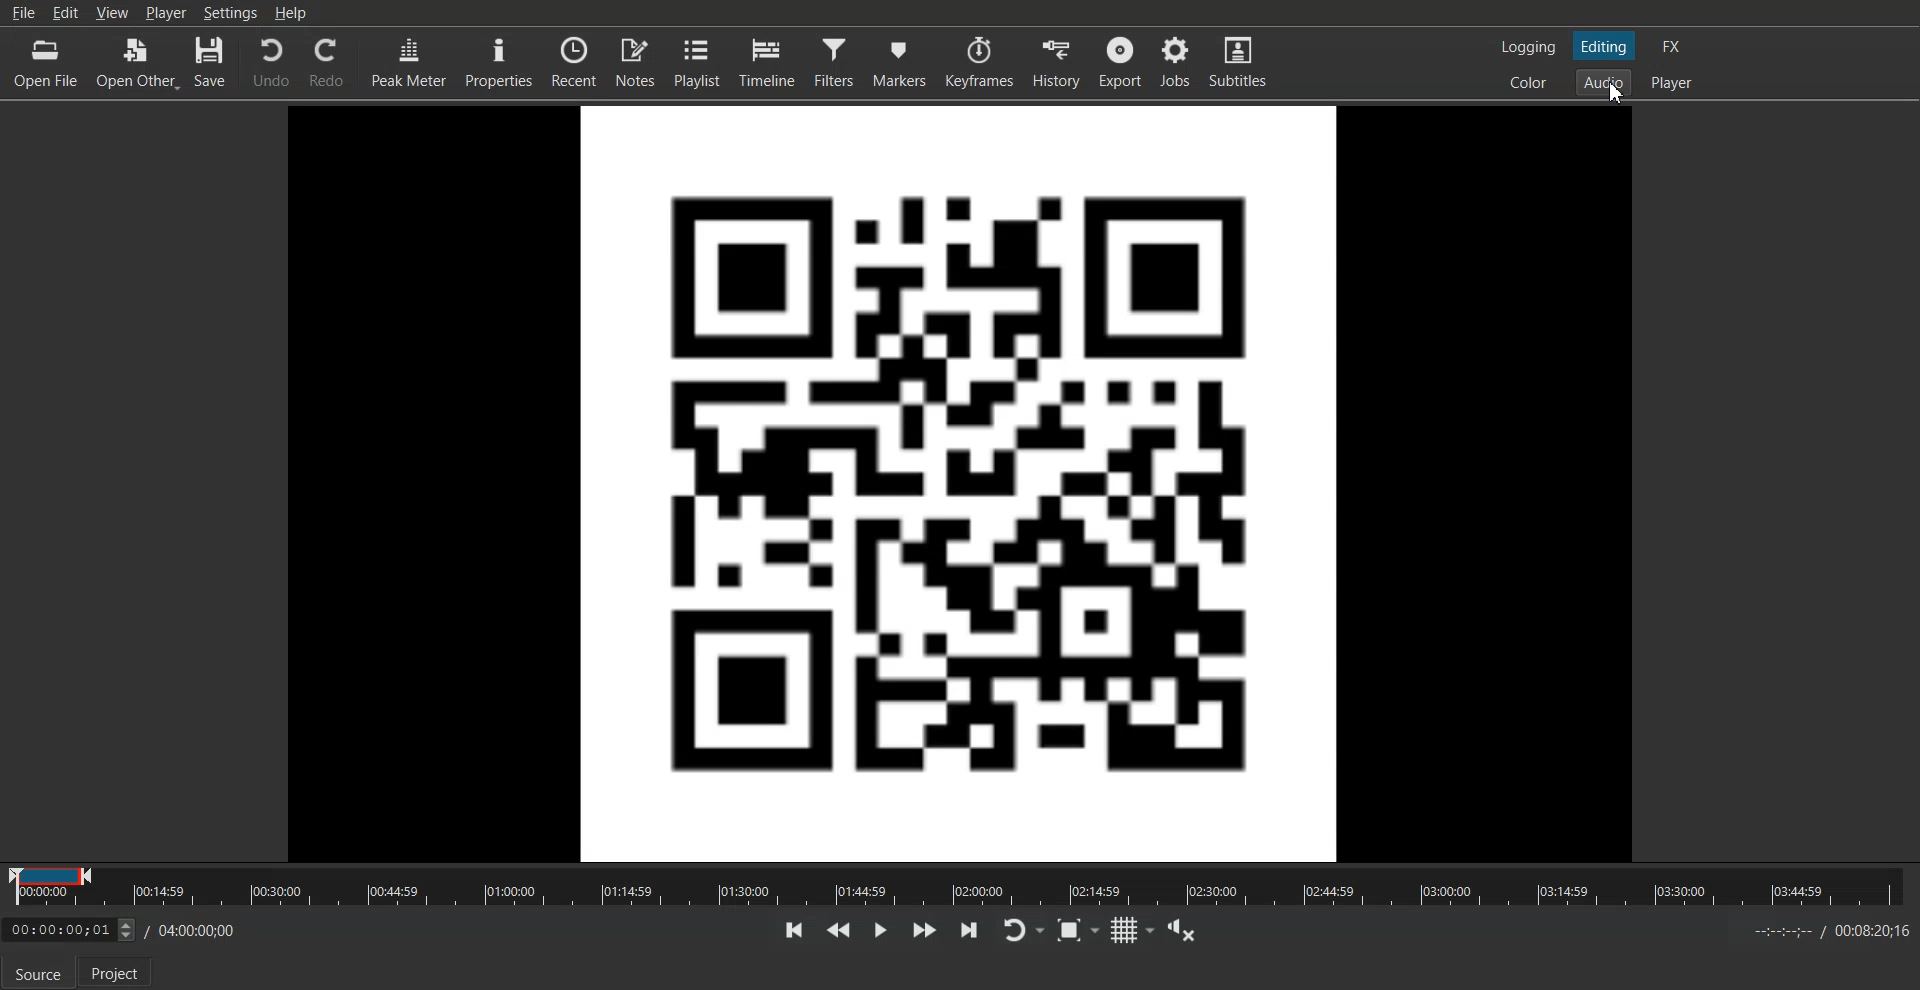 This screenshot has width=1920, height=990. Describe the element at coordinates (1121, 62) in the screenshot. I see `Export` at that location.